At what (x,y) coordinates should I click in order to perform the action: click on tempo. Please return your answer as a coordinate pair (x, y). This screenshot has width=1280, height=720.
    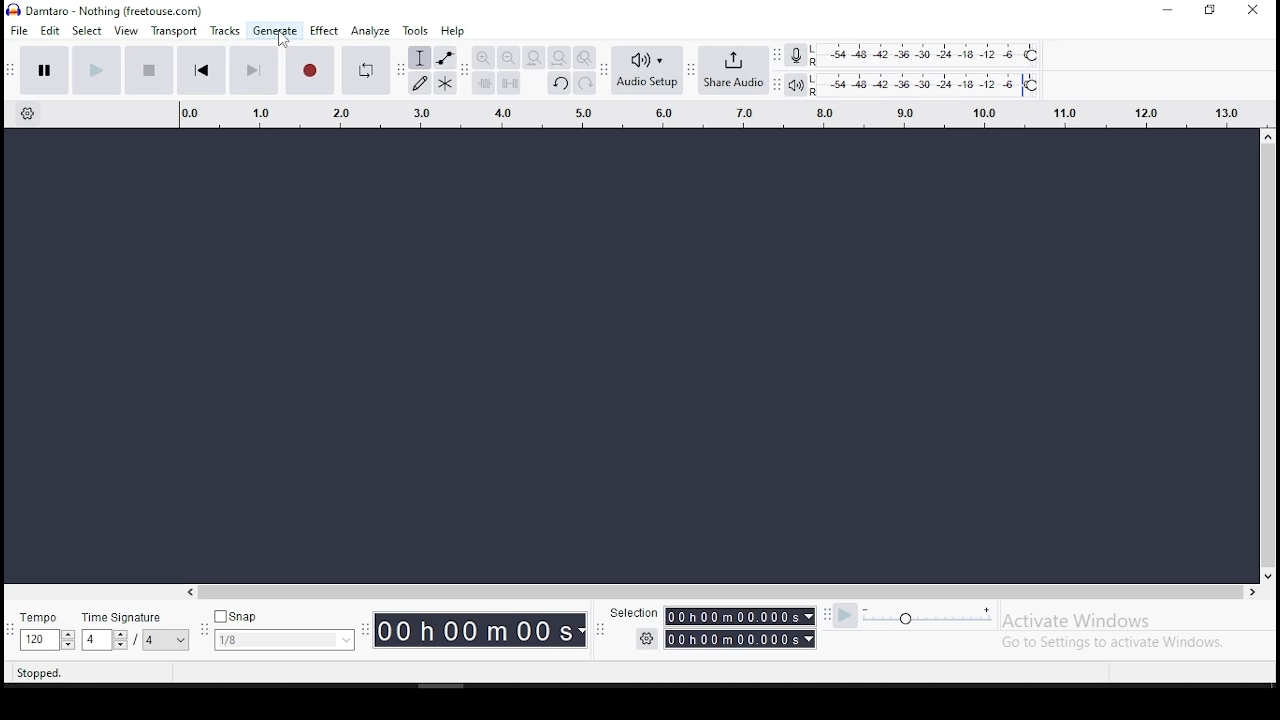
    Looking at the image, I should click on (47, 631).